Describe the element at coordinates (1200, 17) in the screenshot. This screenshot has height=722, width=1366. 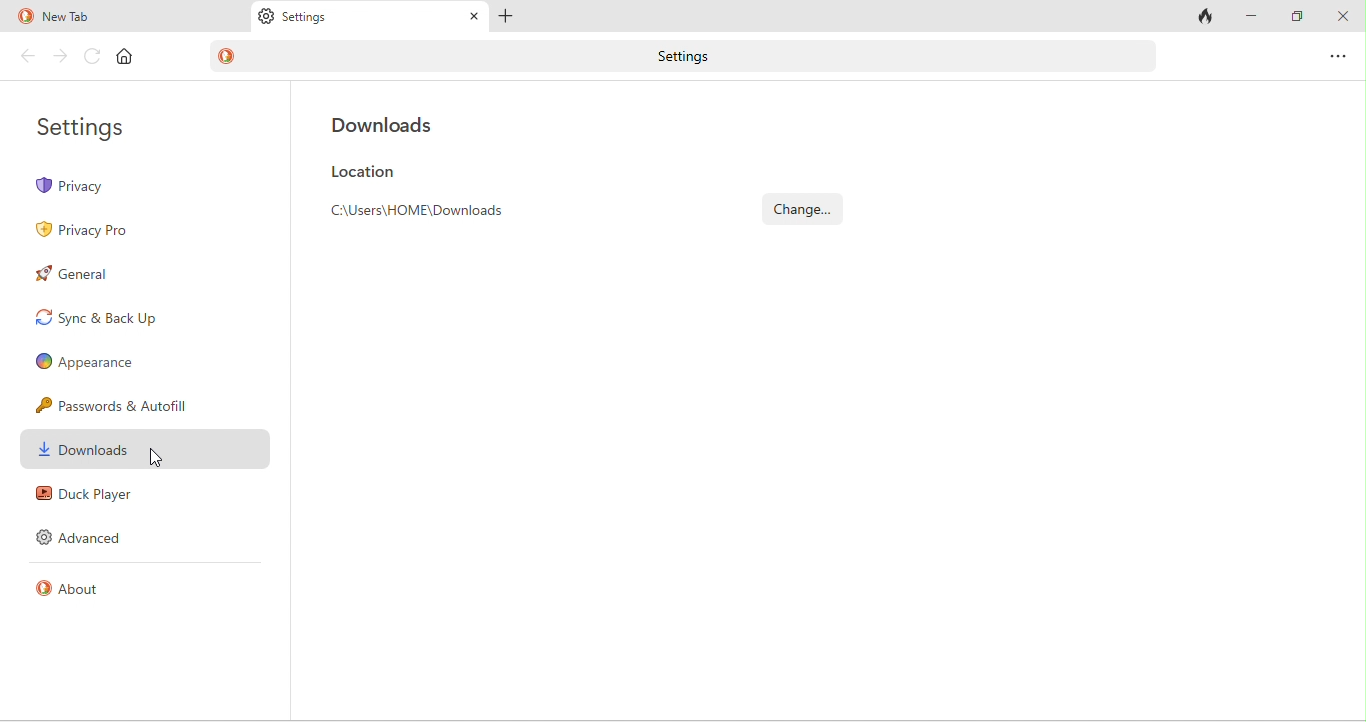
I see `track tab` at that location.